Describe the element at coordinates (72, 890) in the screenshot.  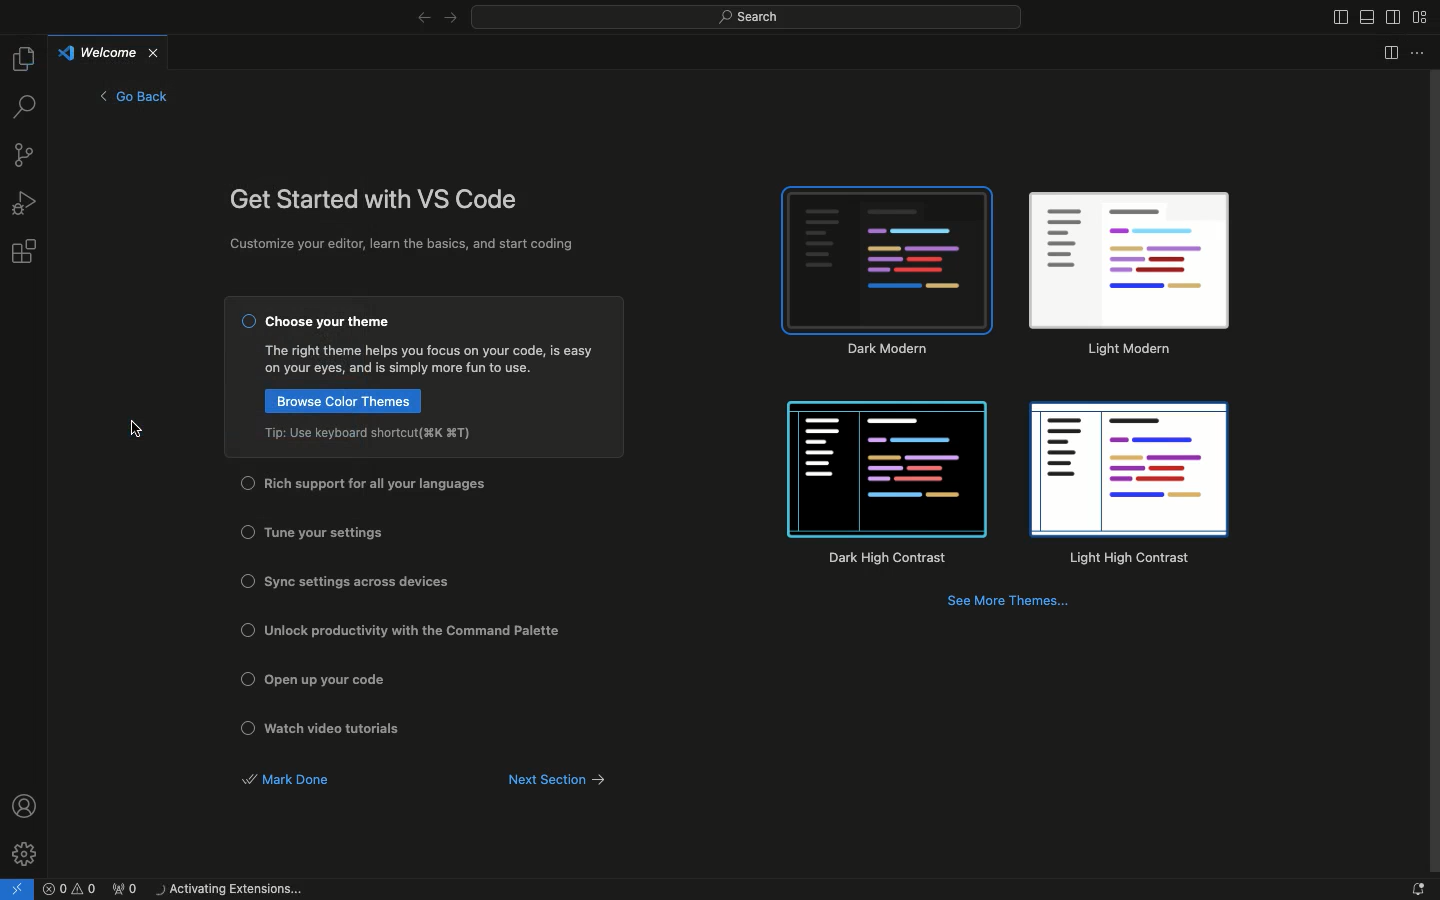
I see `Problems` at that location.